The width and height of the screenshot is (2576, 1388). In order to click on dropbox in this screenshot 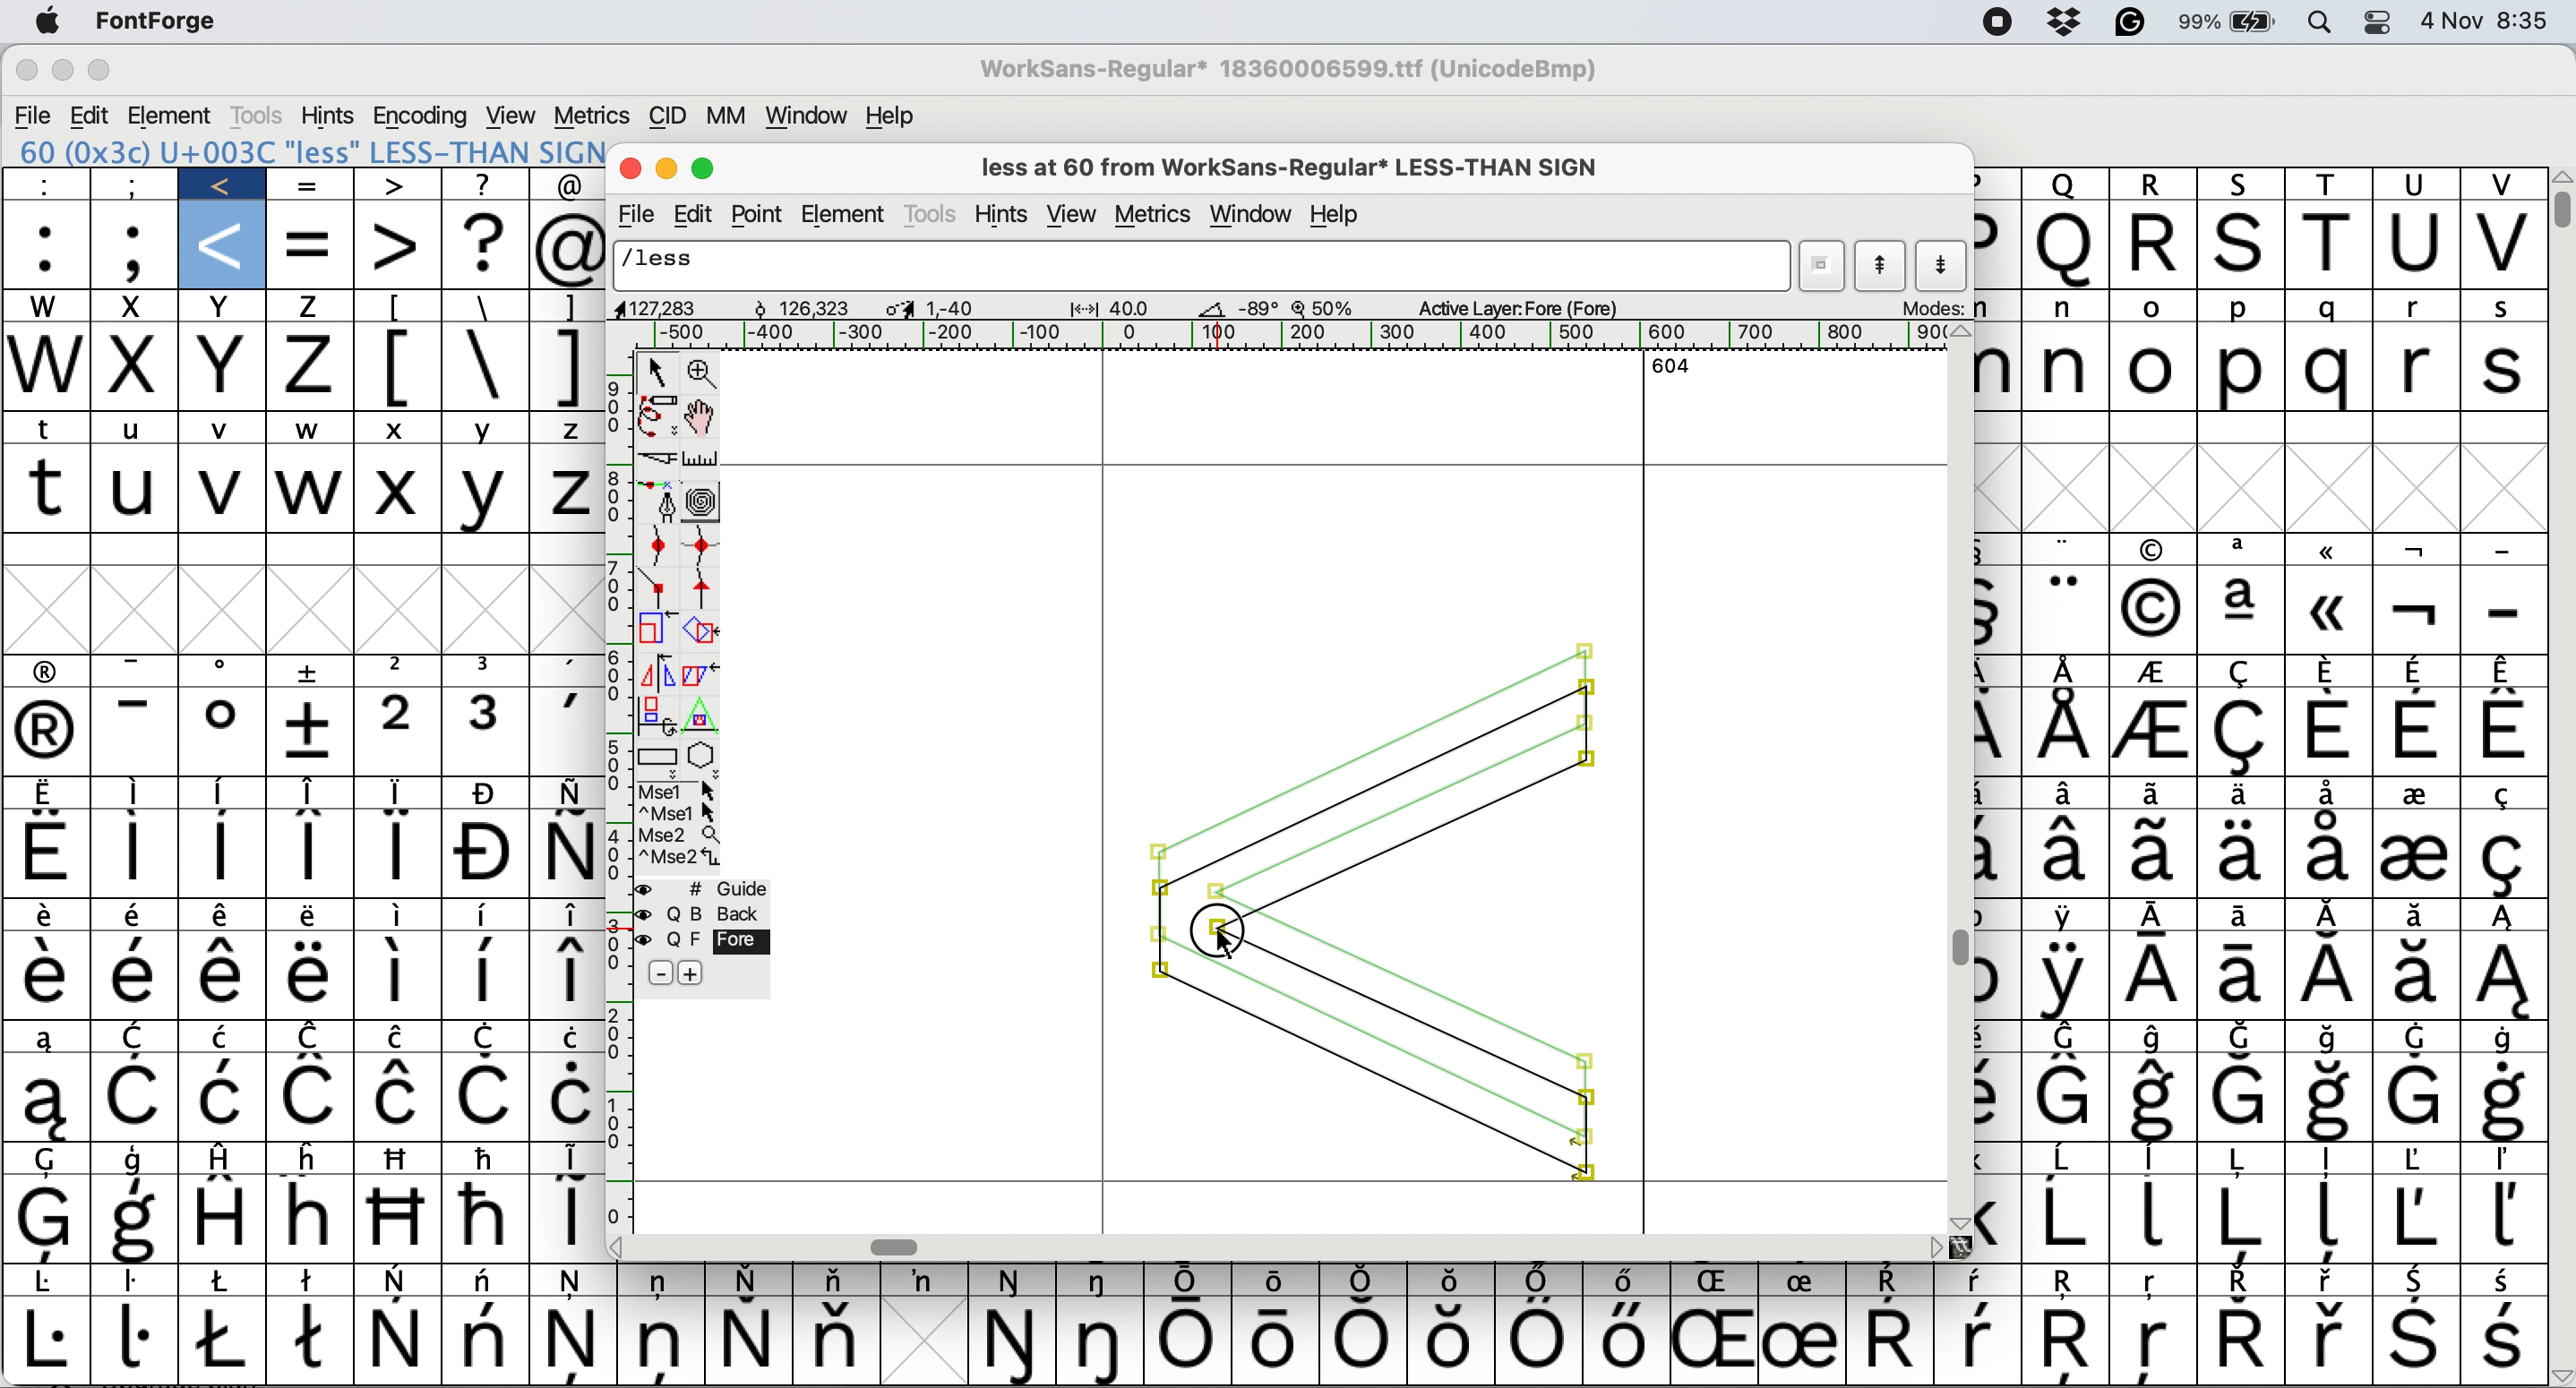, I will do `click(2066, 23)`.